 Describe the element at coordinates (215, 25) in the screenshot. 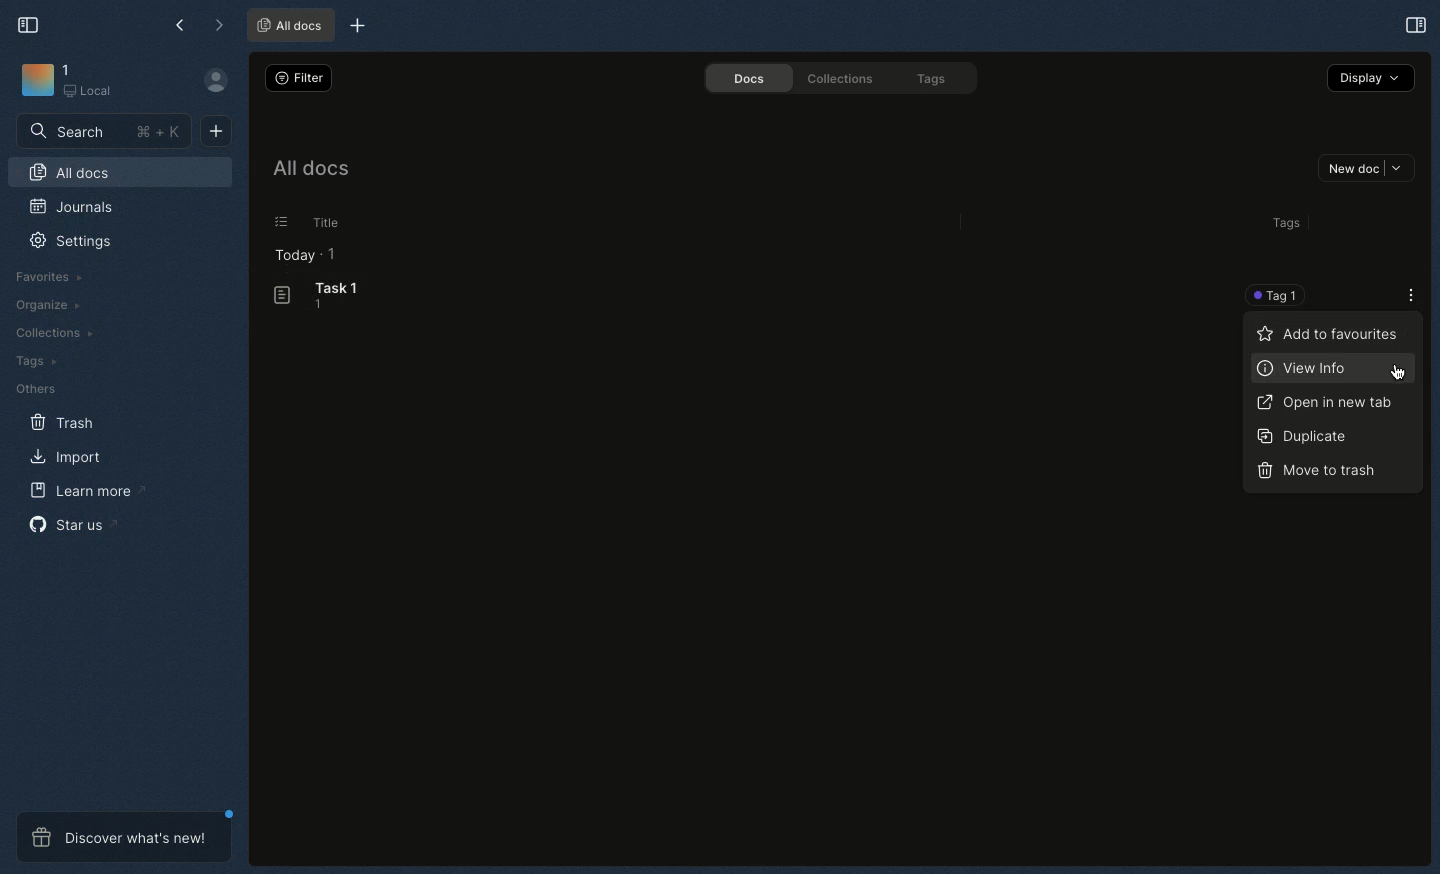

I see `Right arrow` at that location.